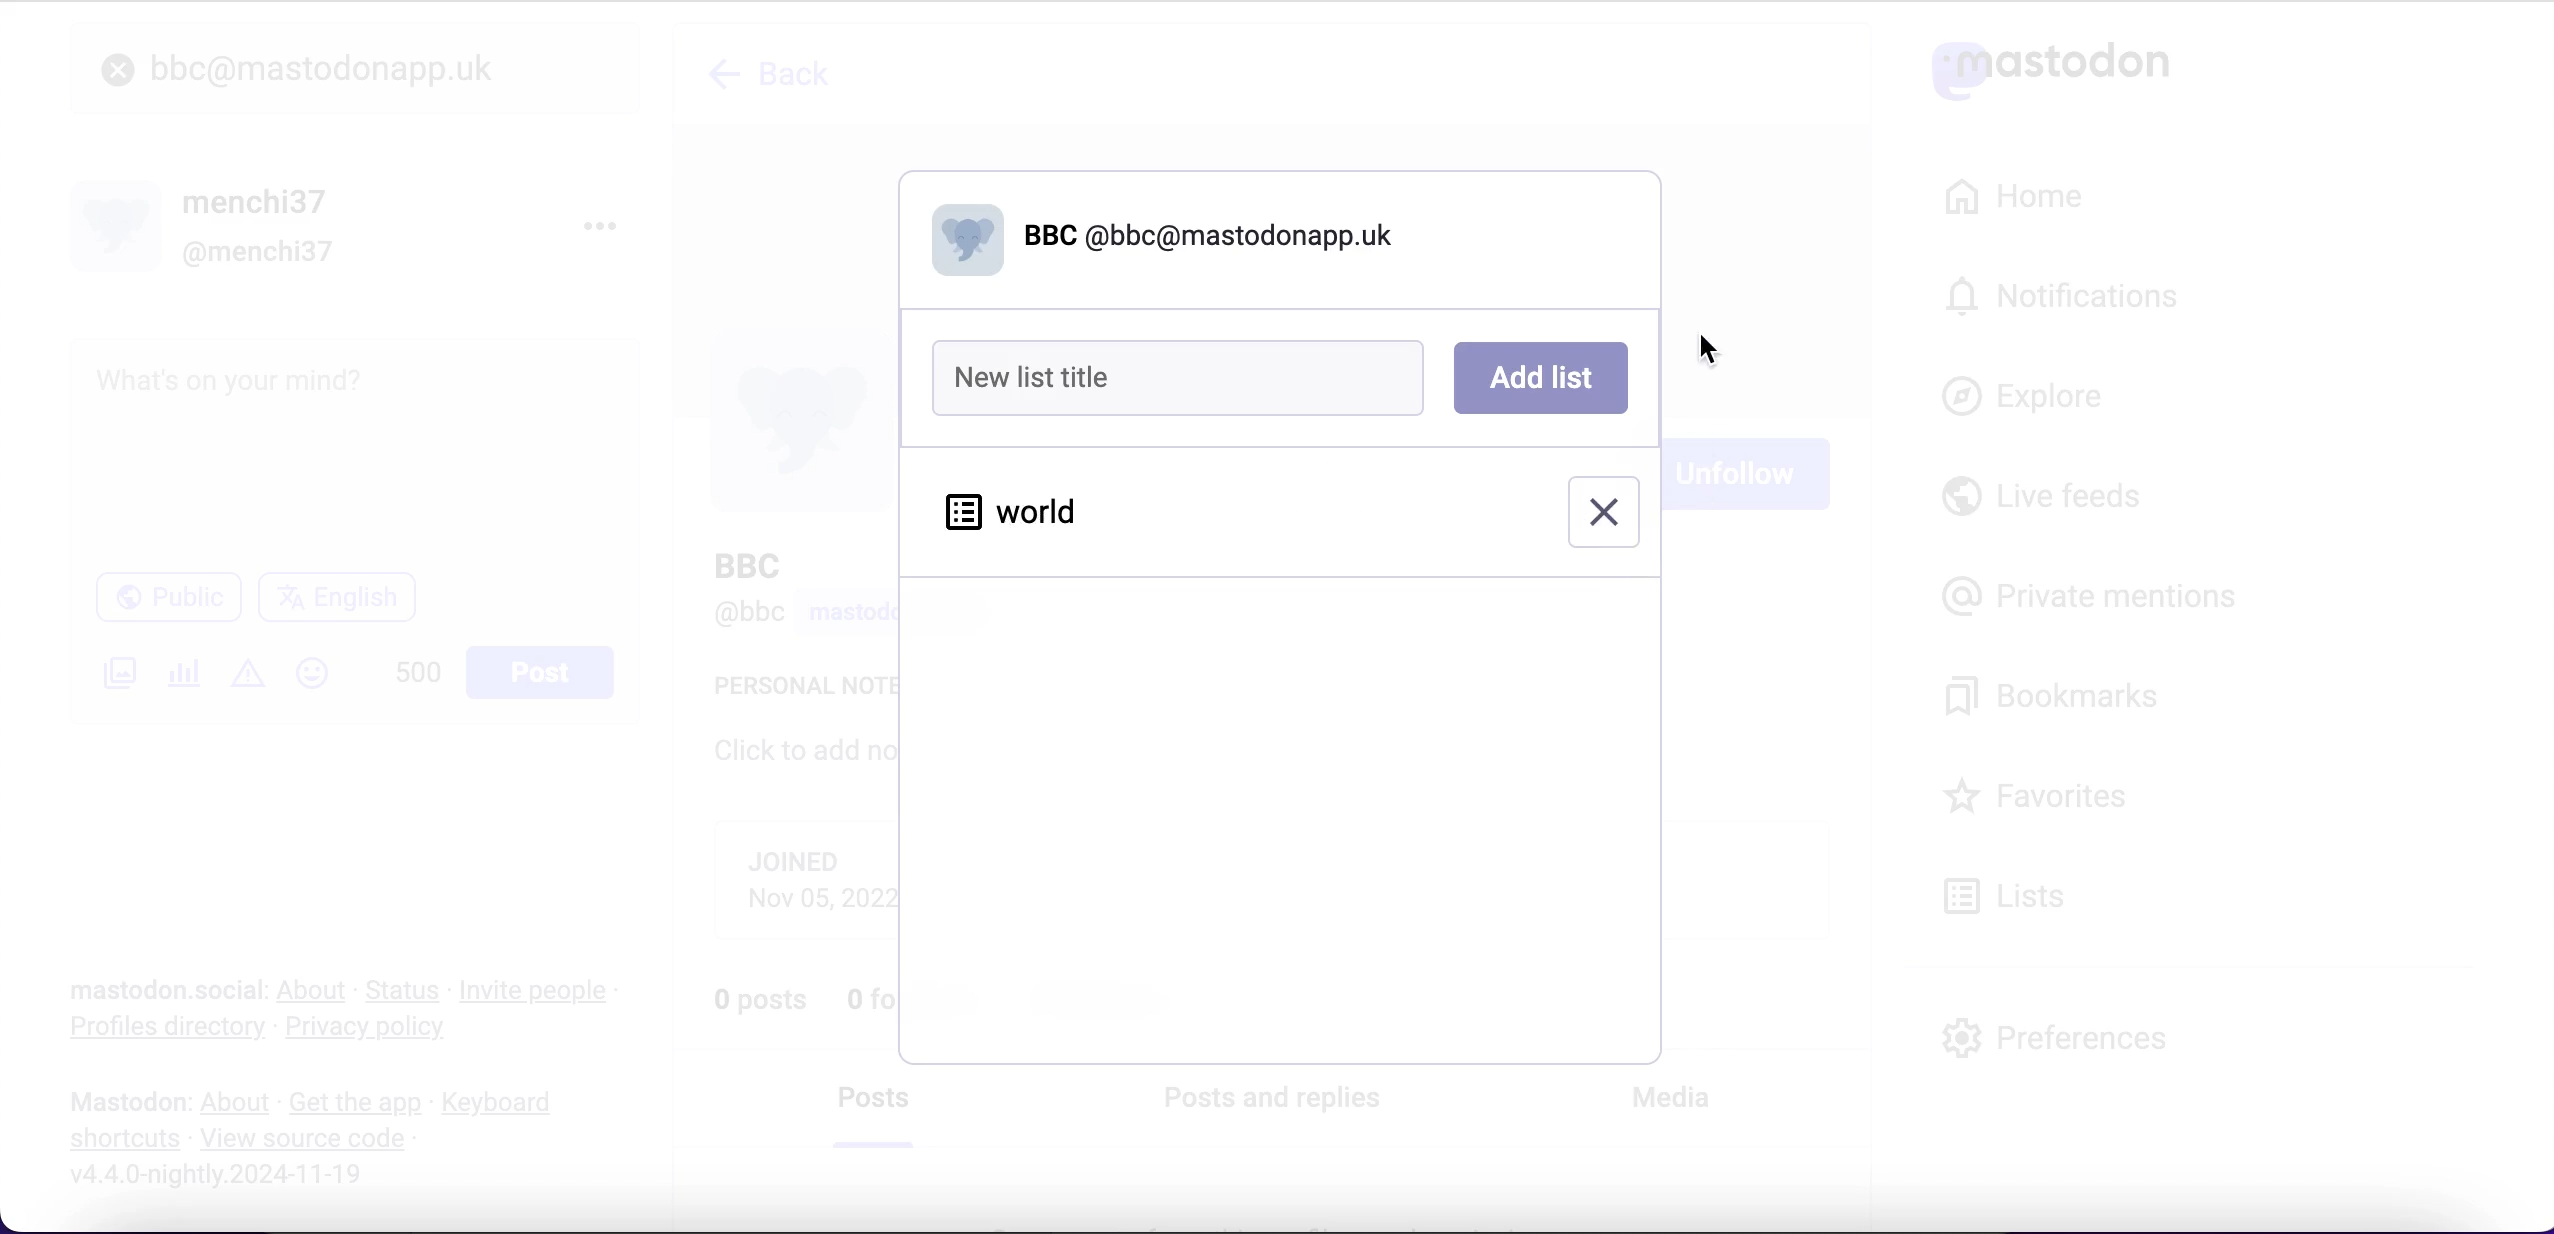 The image size is (2554, 1234). I want to click on lists, so click(2016, 894).